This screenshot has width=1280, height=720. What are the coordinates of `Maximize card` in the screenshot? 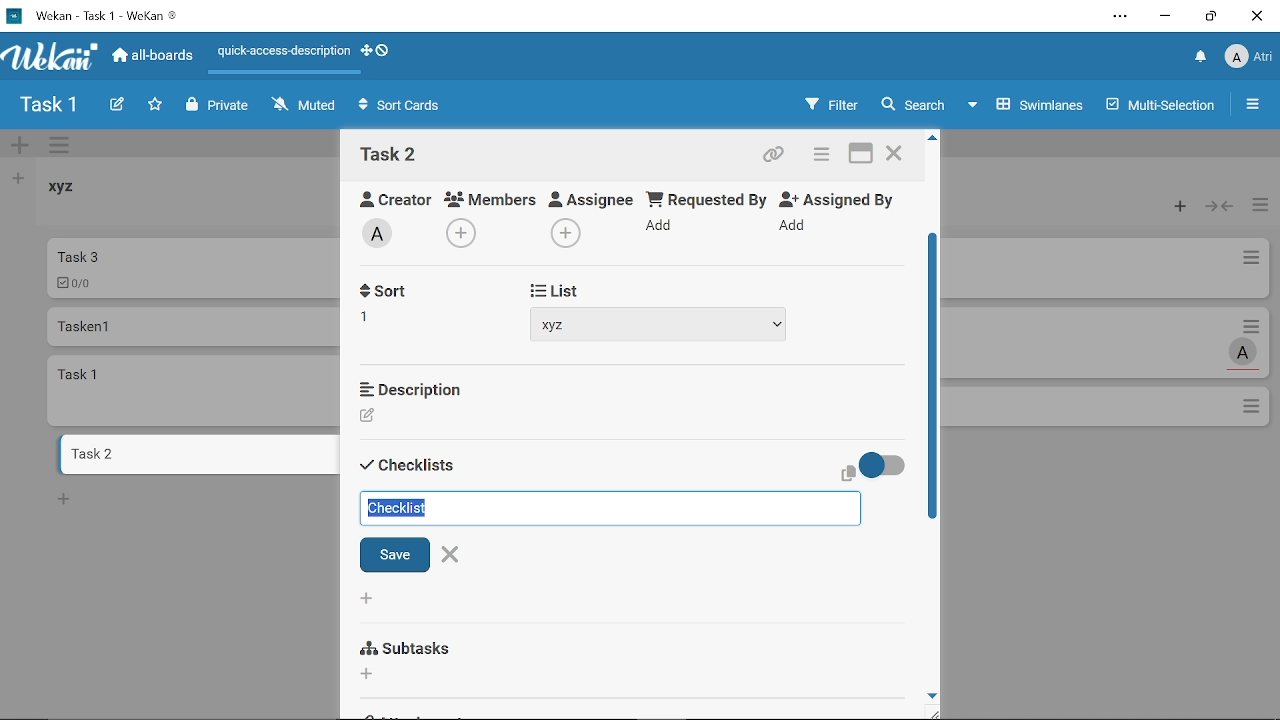 It's located at (861, 156).